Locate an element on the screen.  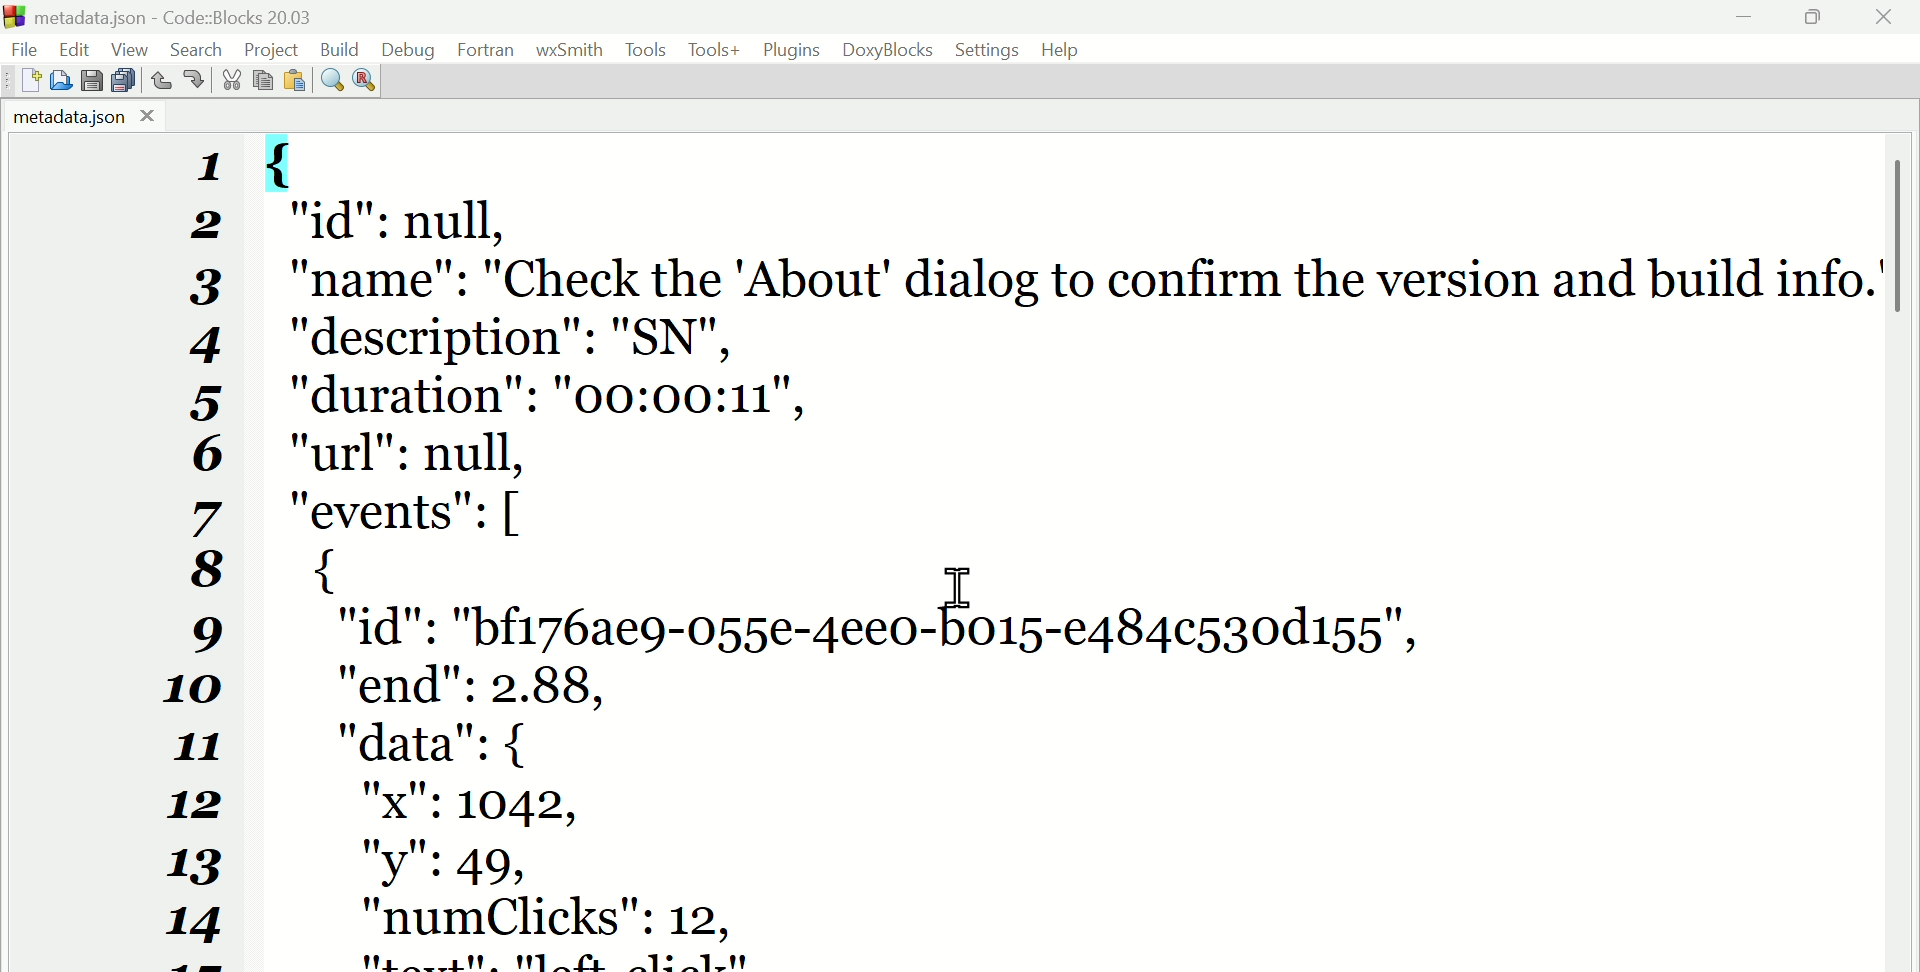
Copy is located at coordinates (262, 81).